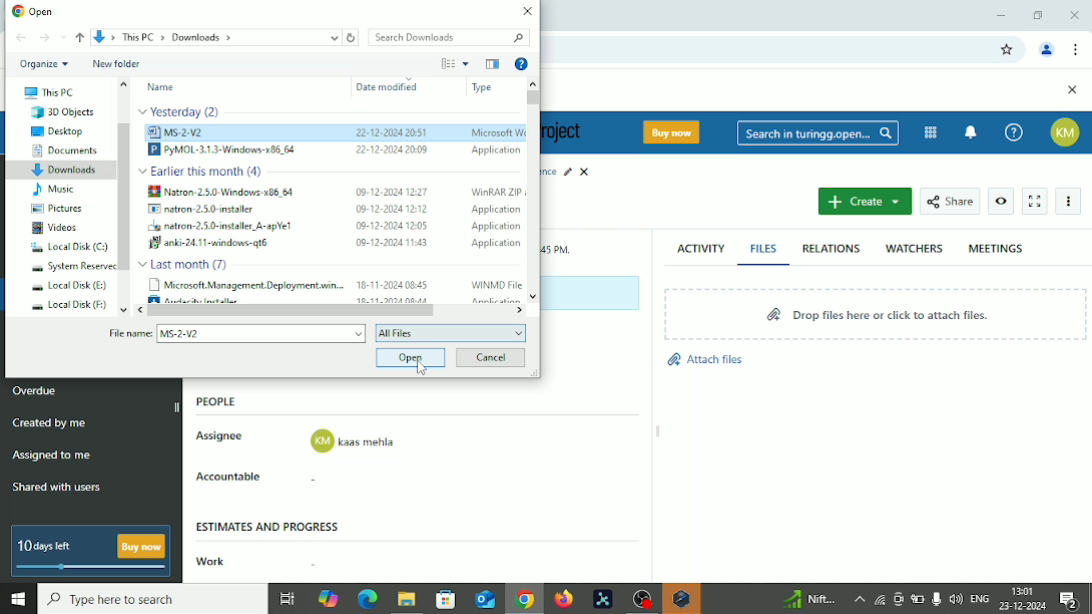 This screenshot has height=614, width=1092. I want to click on 09-12-2004 1202, so click(391, 208).